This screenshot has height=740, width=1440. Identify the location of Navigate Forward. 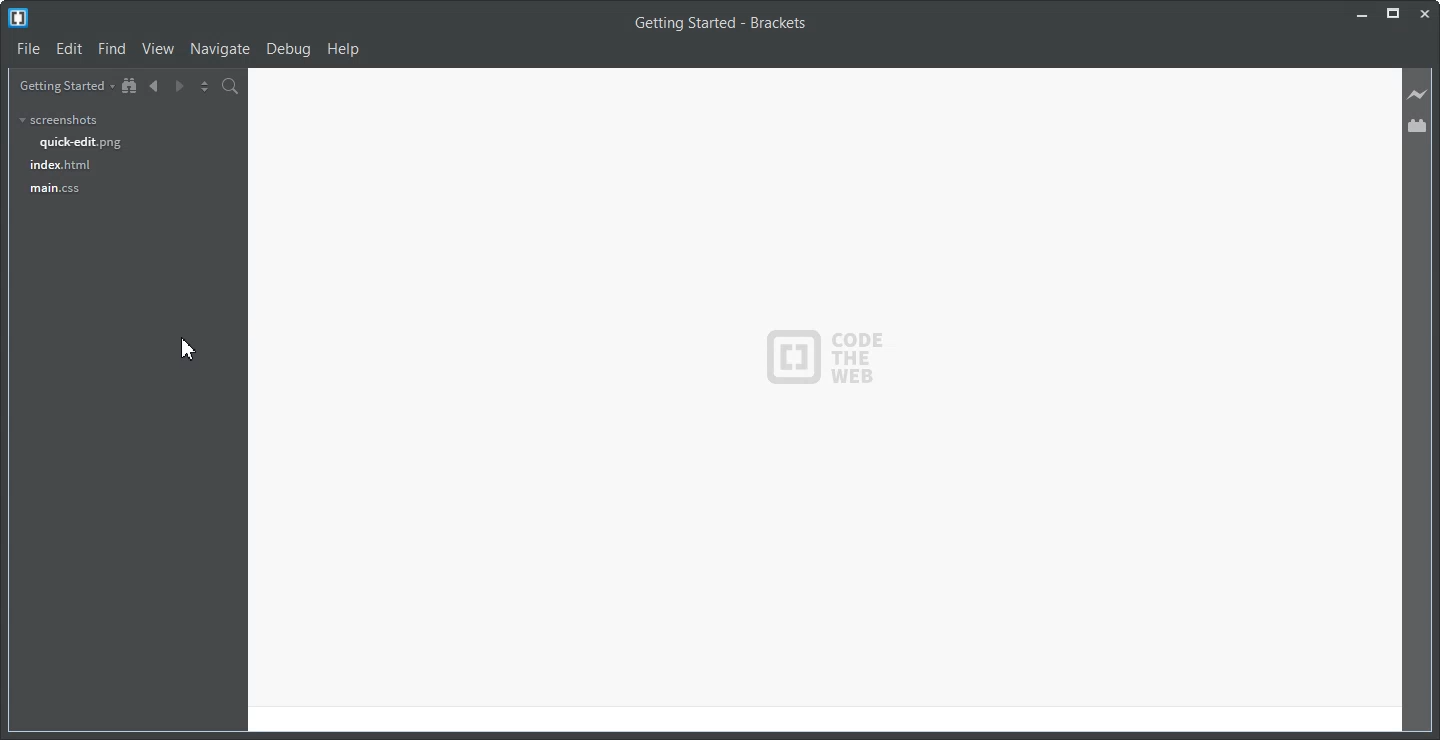
(180, 85).